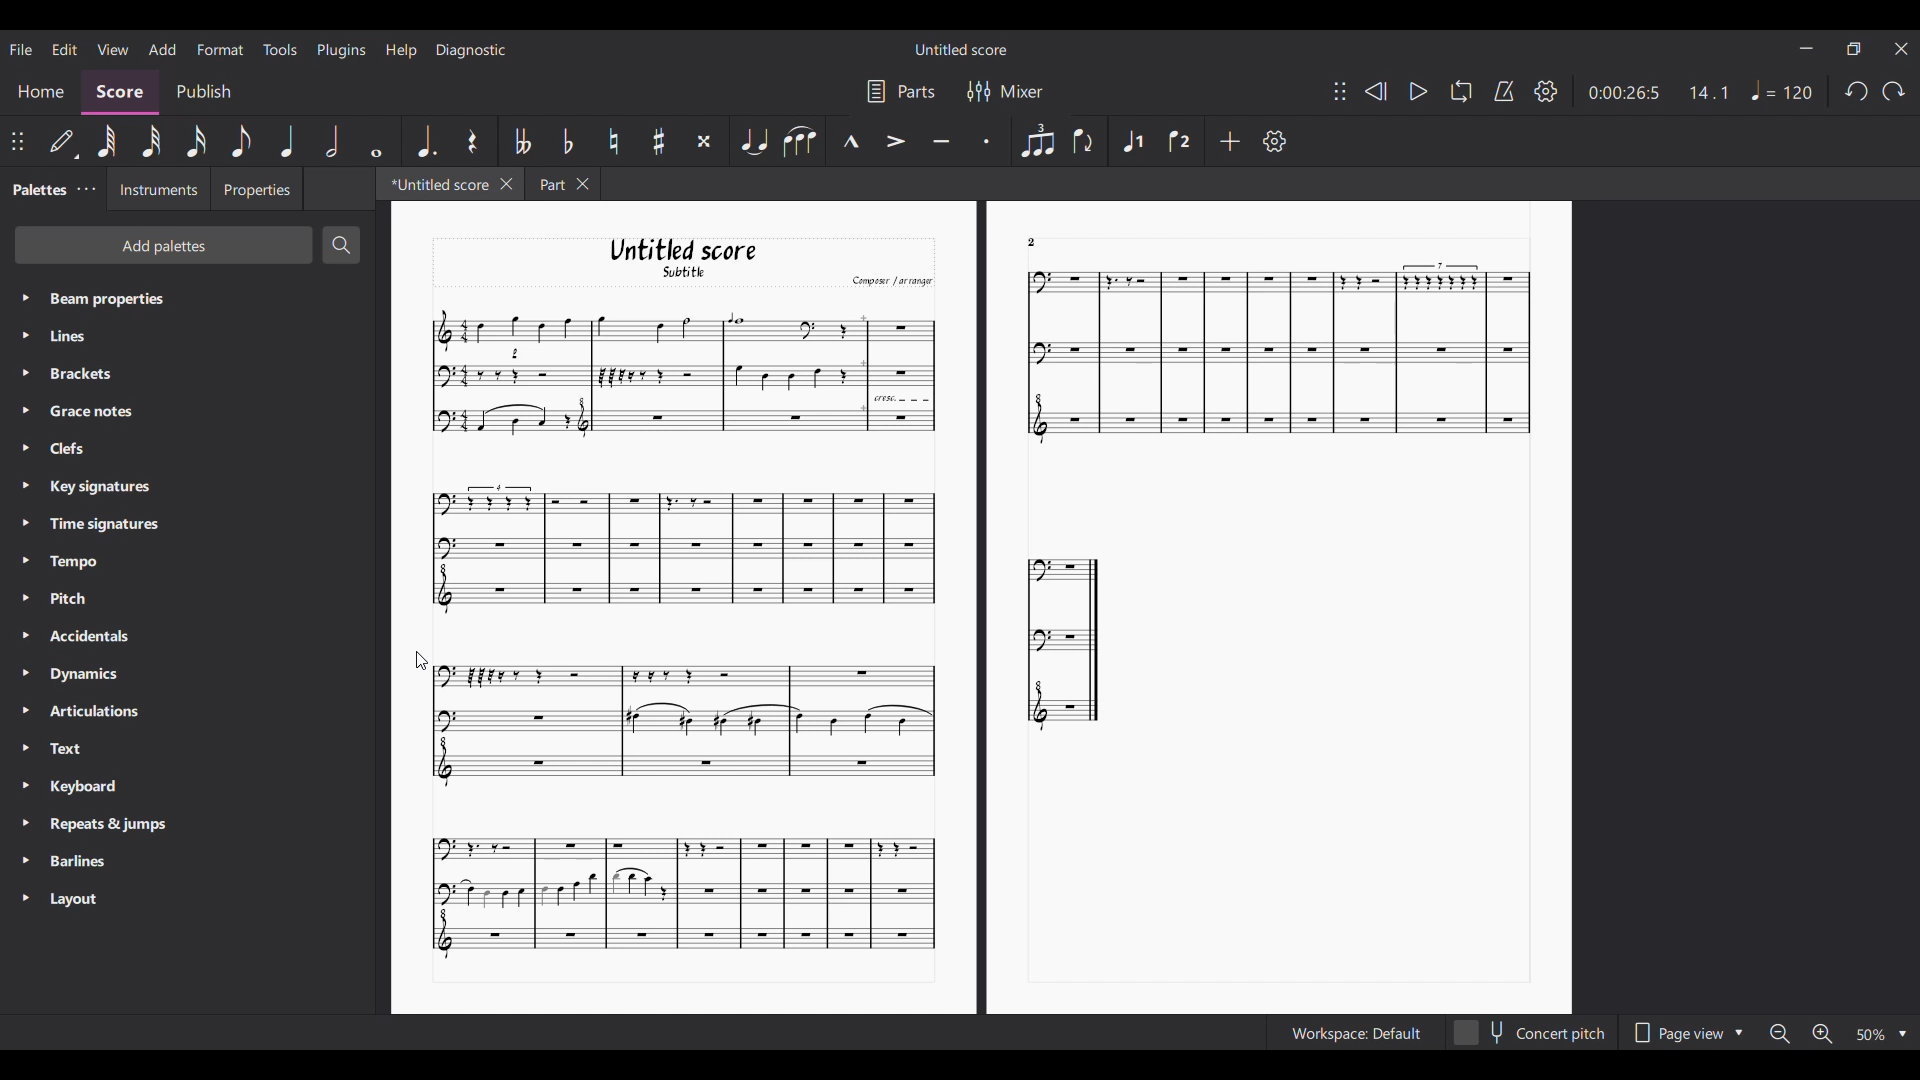 This screenshot has height=1080, width=1920. Describe the element at coordinates (1857, 92) in the screenshot. I see `Undo` at that location.